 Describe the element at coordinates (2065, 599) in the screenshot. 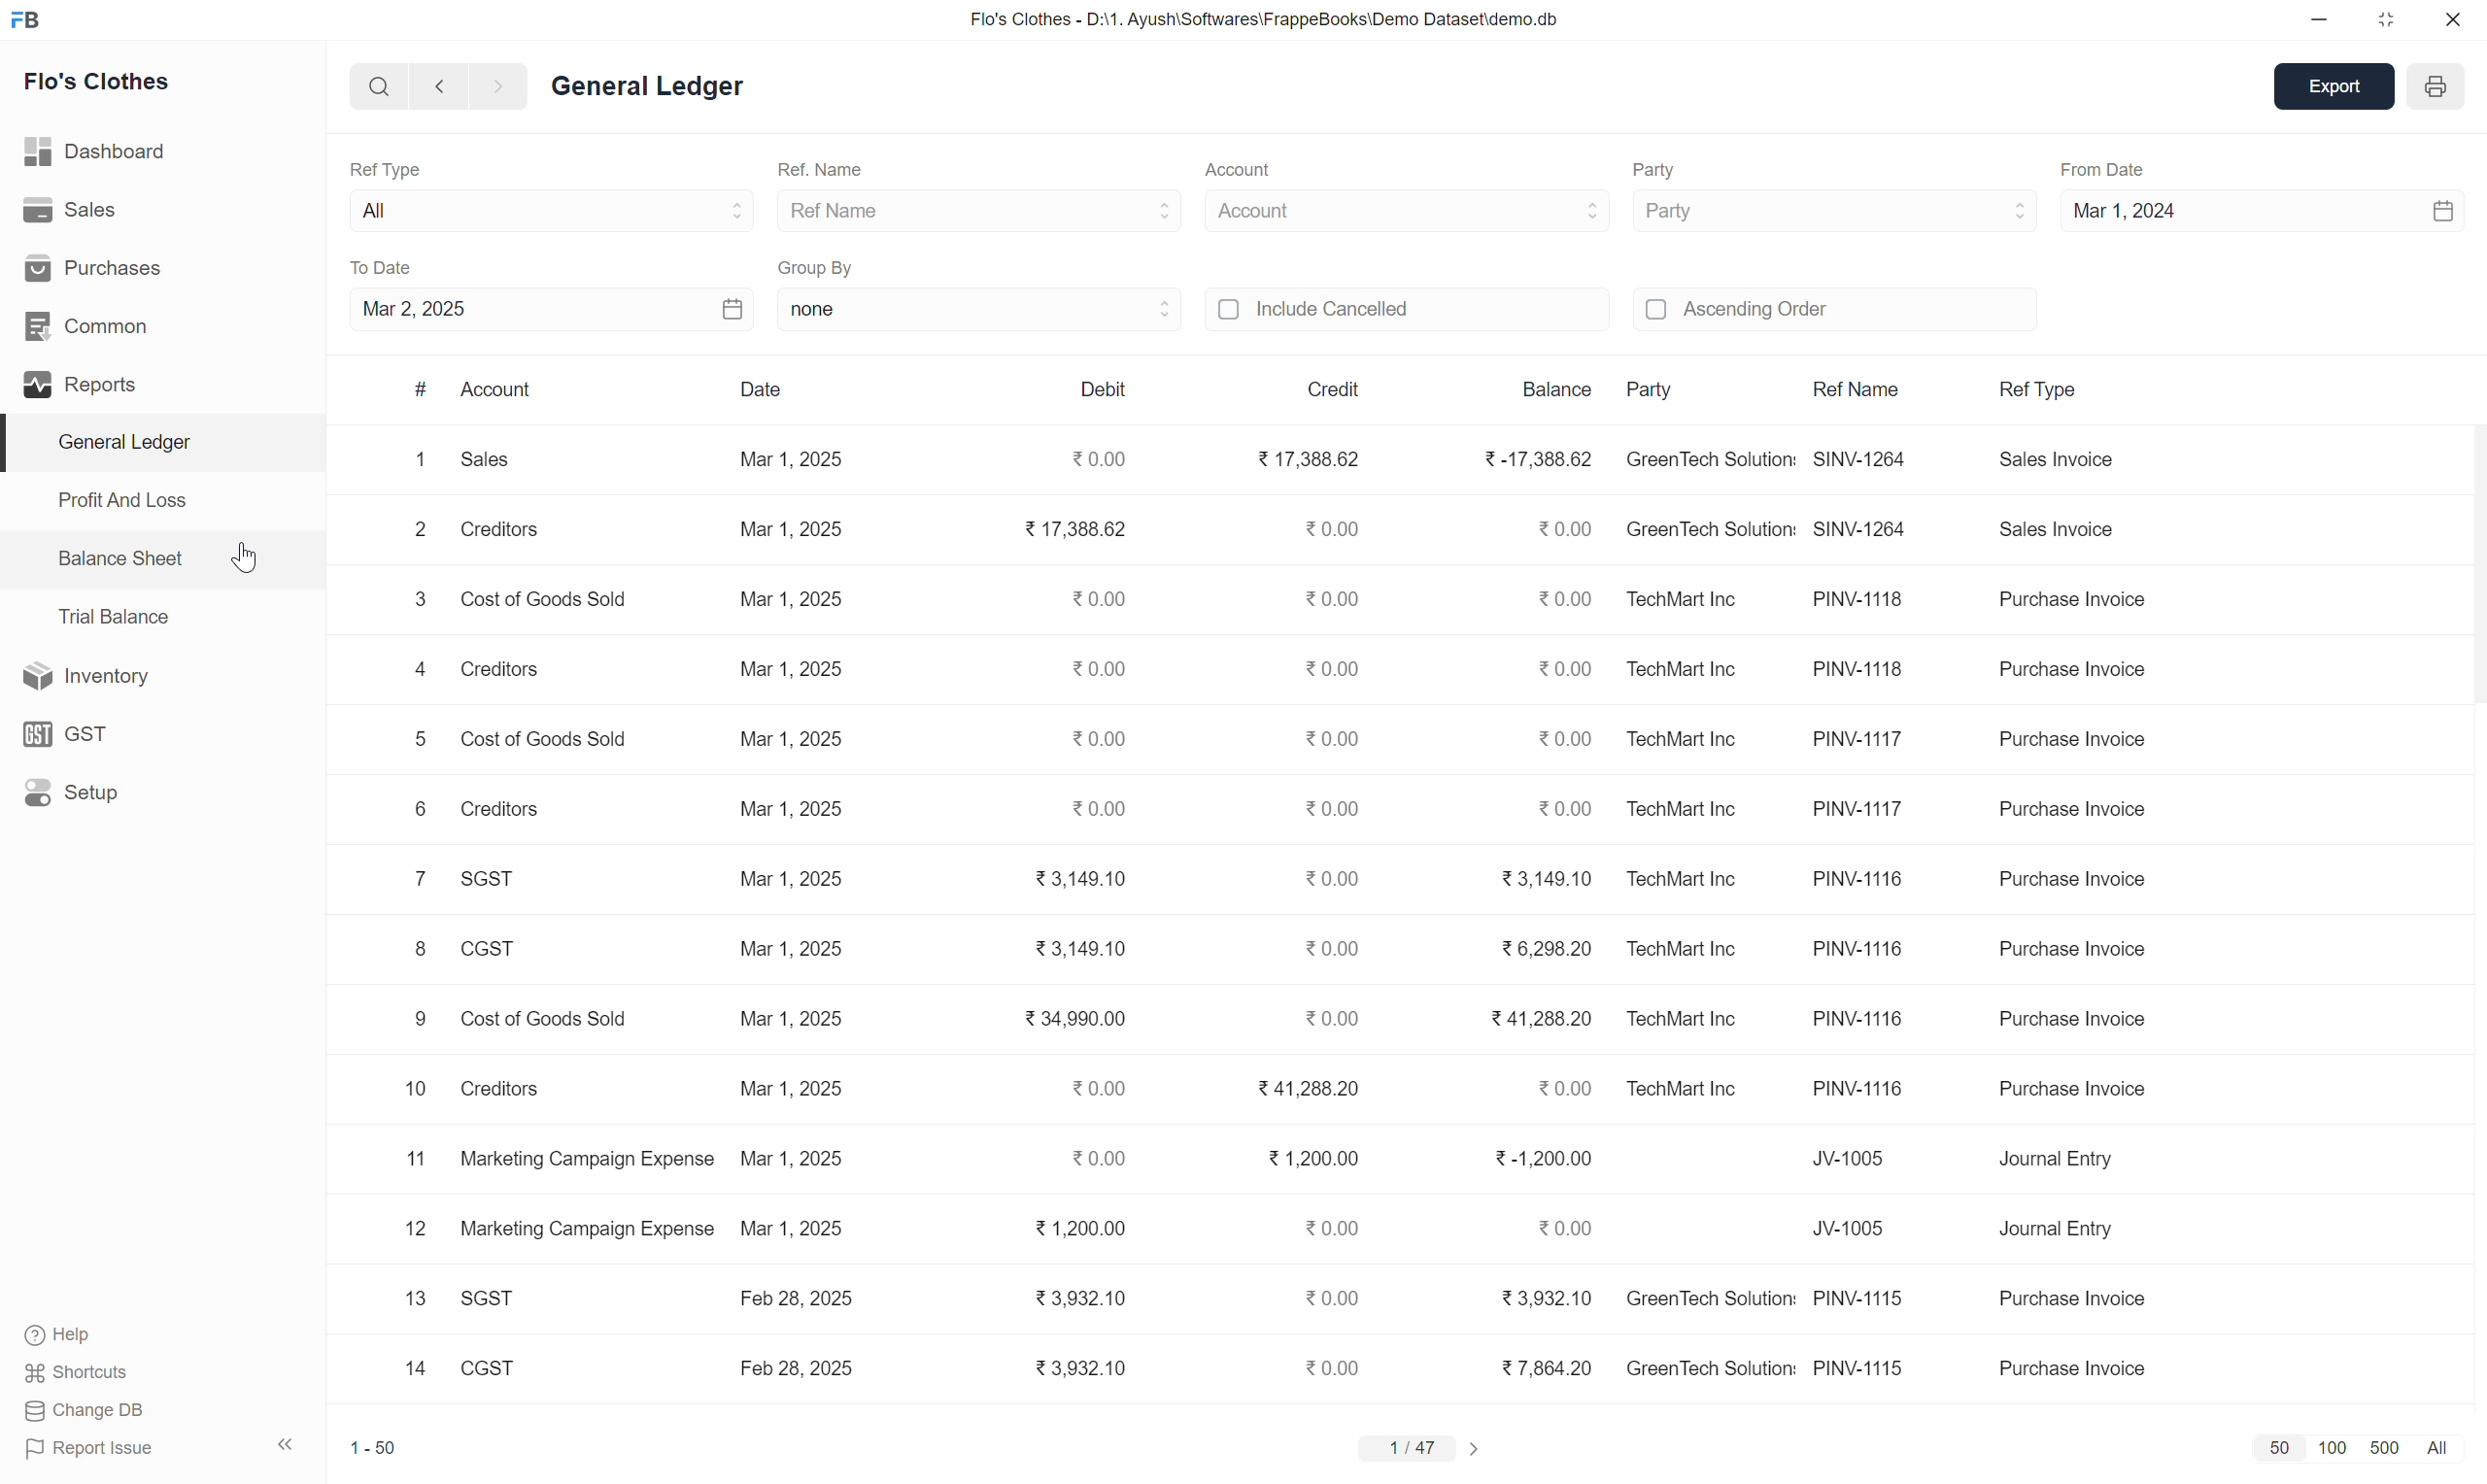

I see `Purchase invoice` at that location.